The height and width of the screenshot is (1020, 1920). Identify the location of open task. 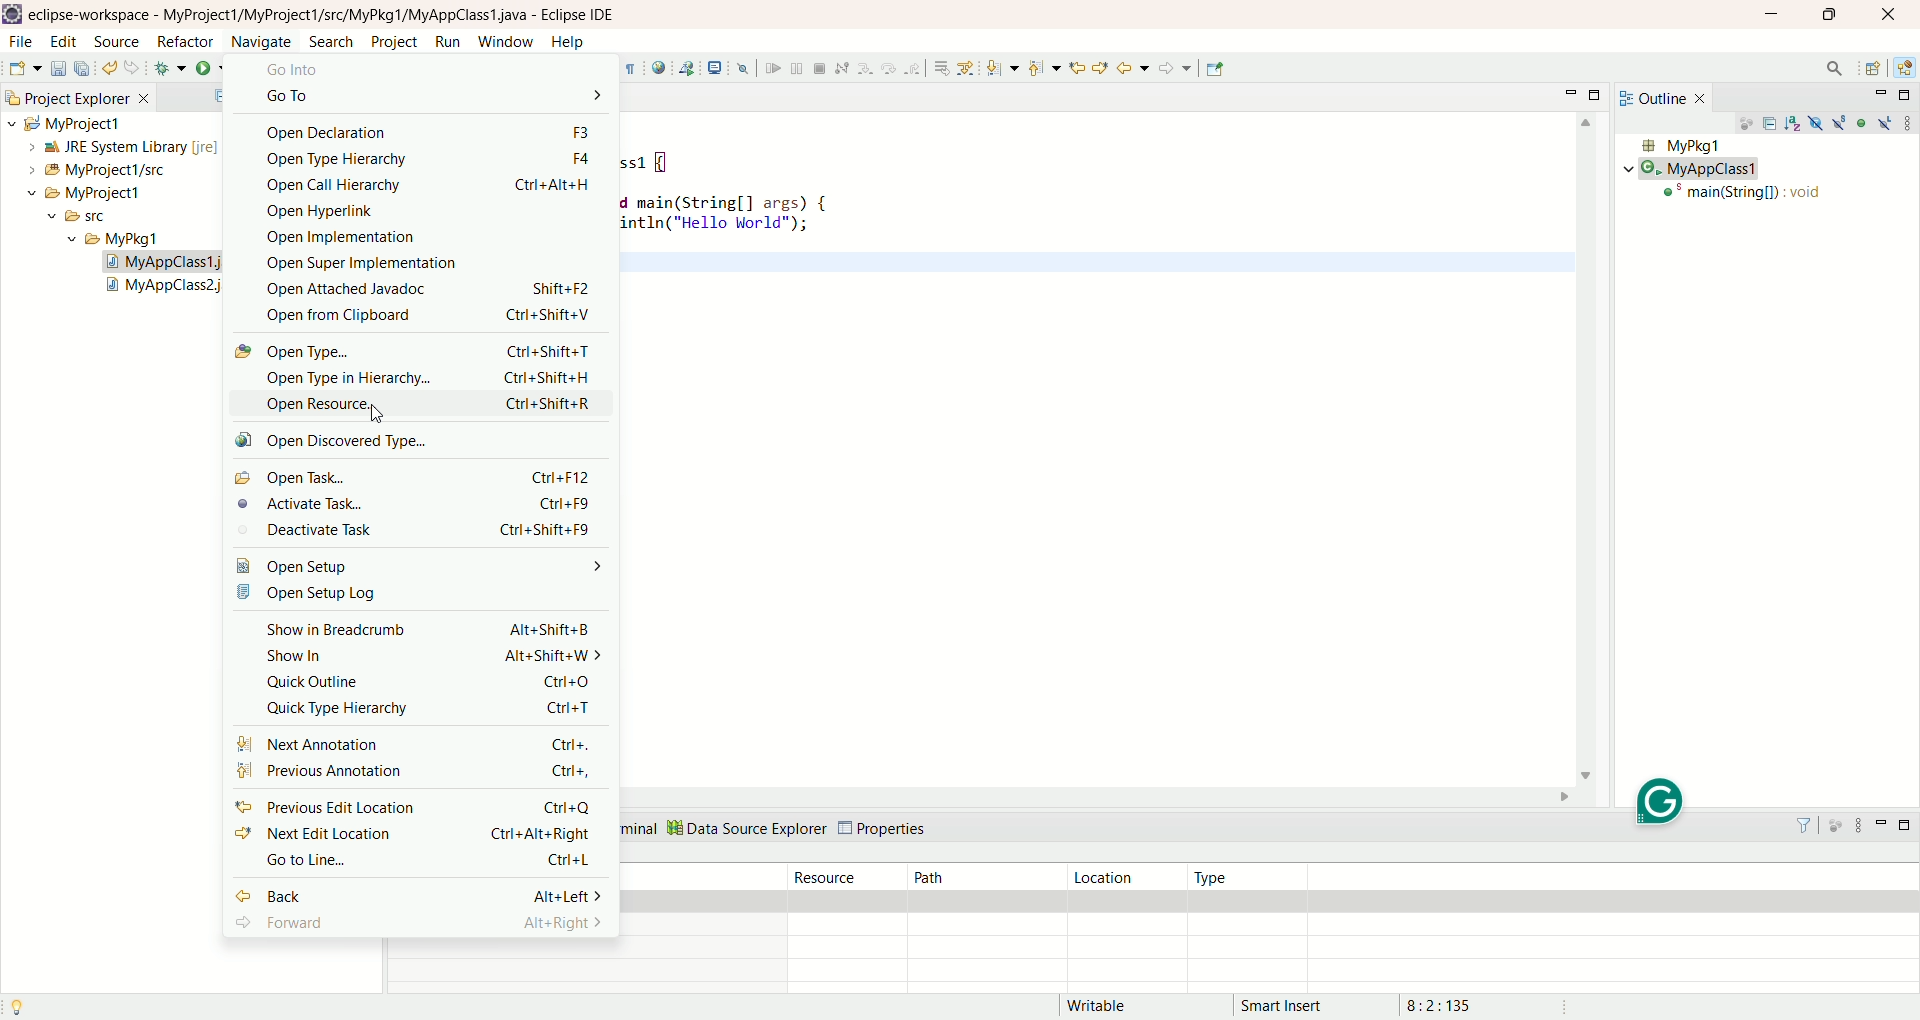
(413, 476).